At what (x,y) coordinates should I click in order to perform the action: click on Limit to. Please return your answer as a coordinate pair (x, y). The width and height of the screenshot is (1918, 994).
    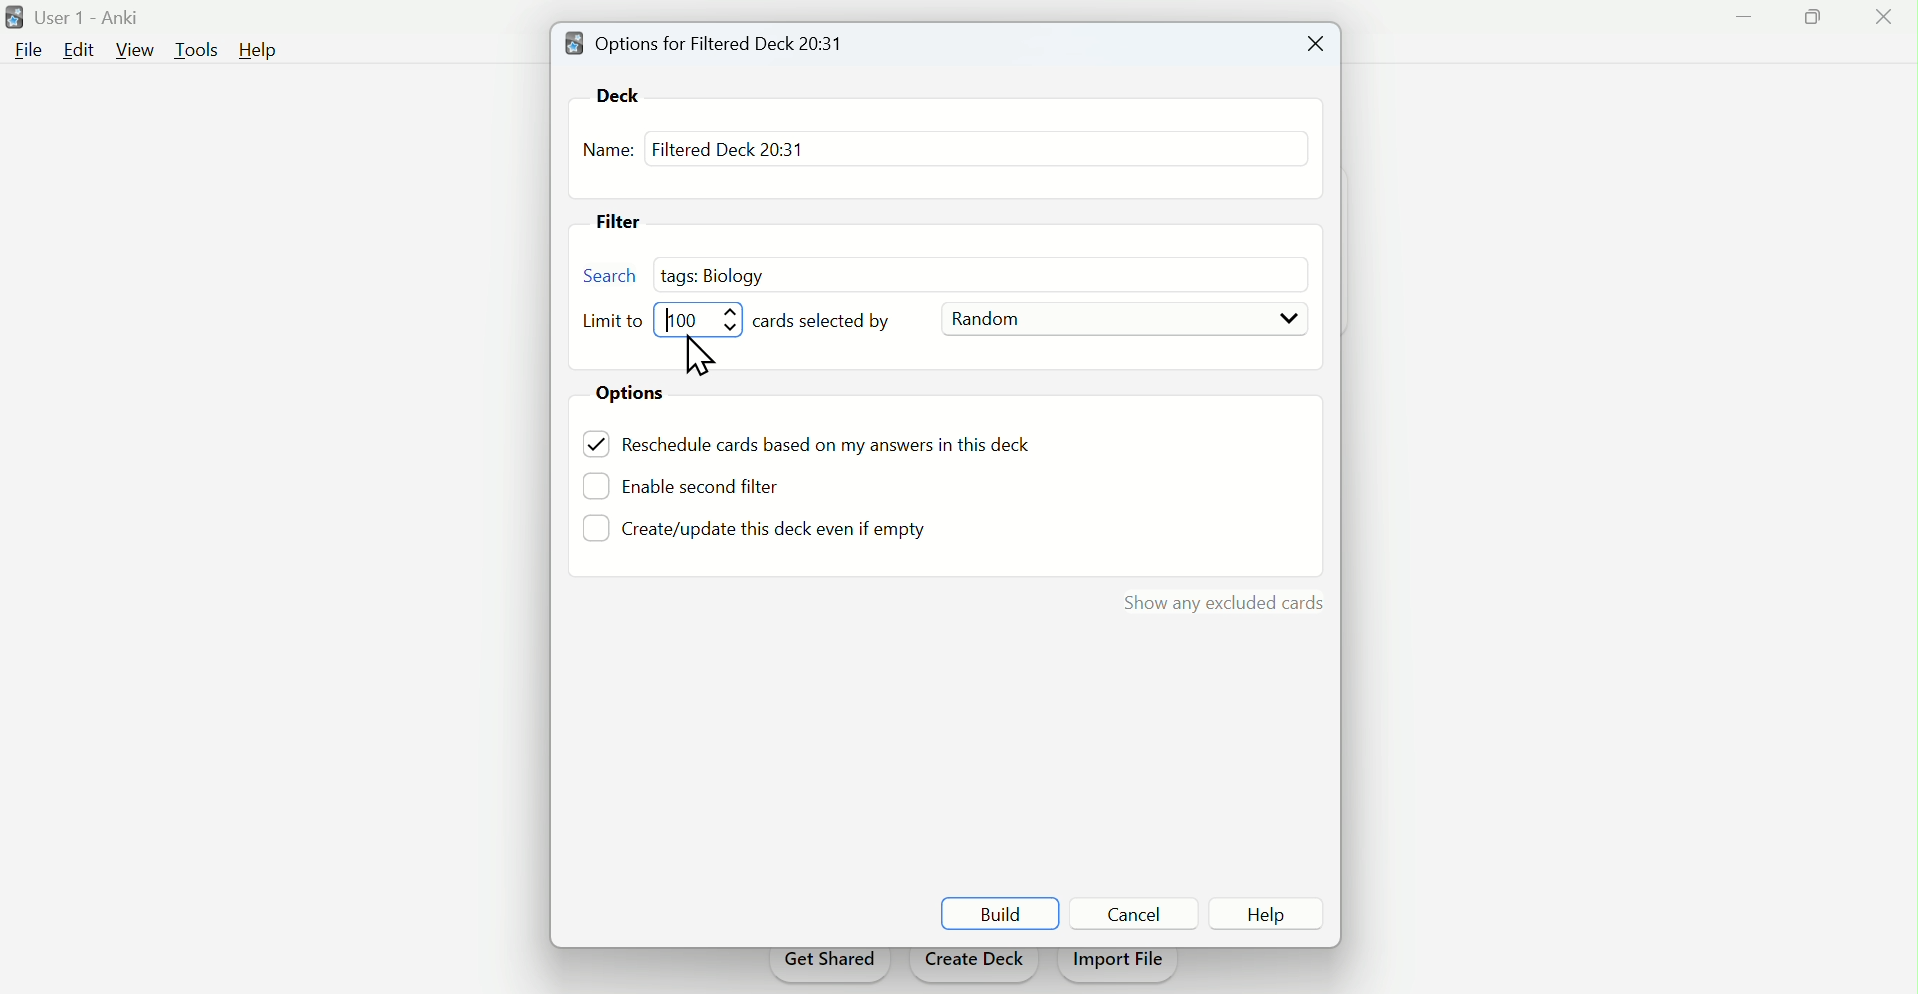
    Looking at the image, I should click on (616, 322).